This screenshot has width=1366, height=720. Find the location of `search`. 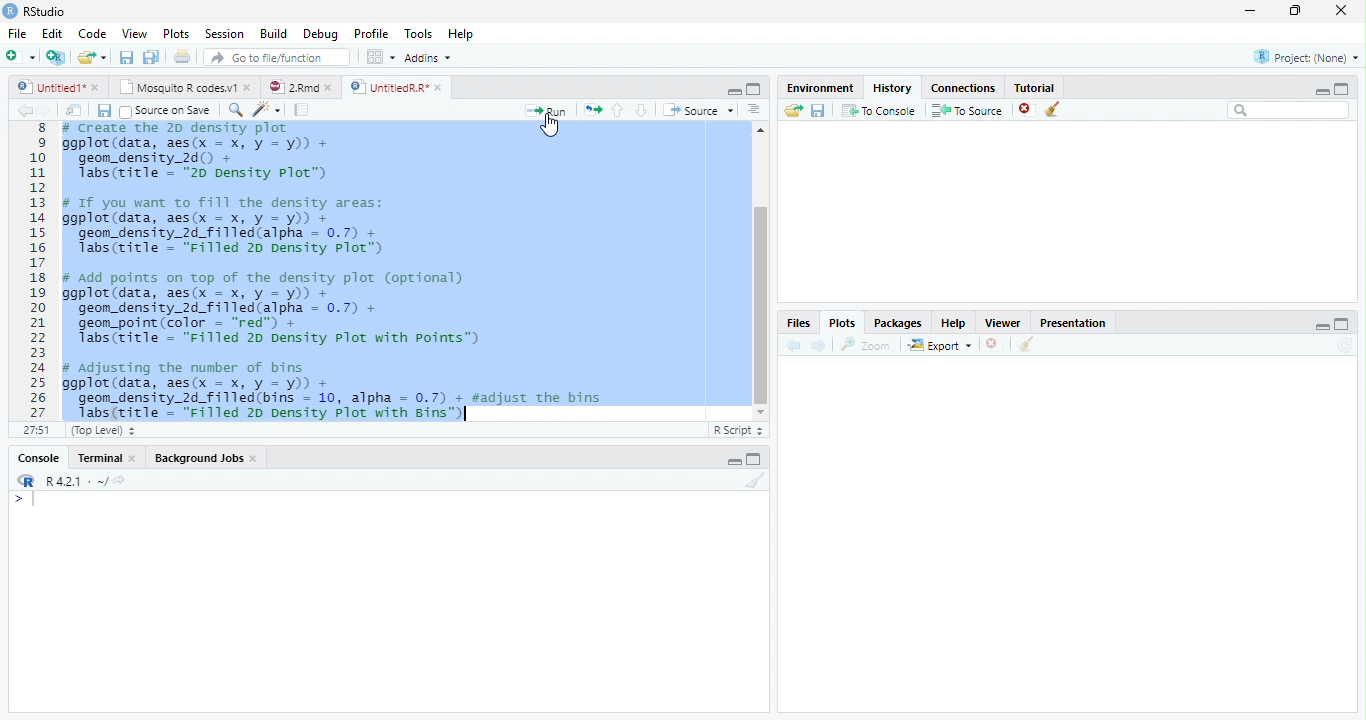

search is located at coordinates (232, 109).